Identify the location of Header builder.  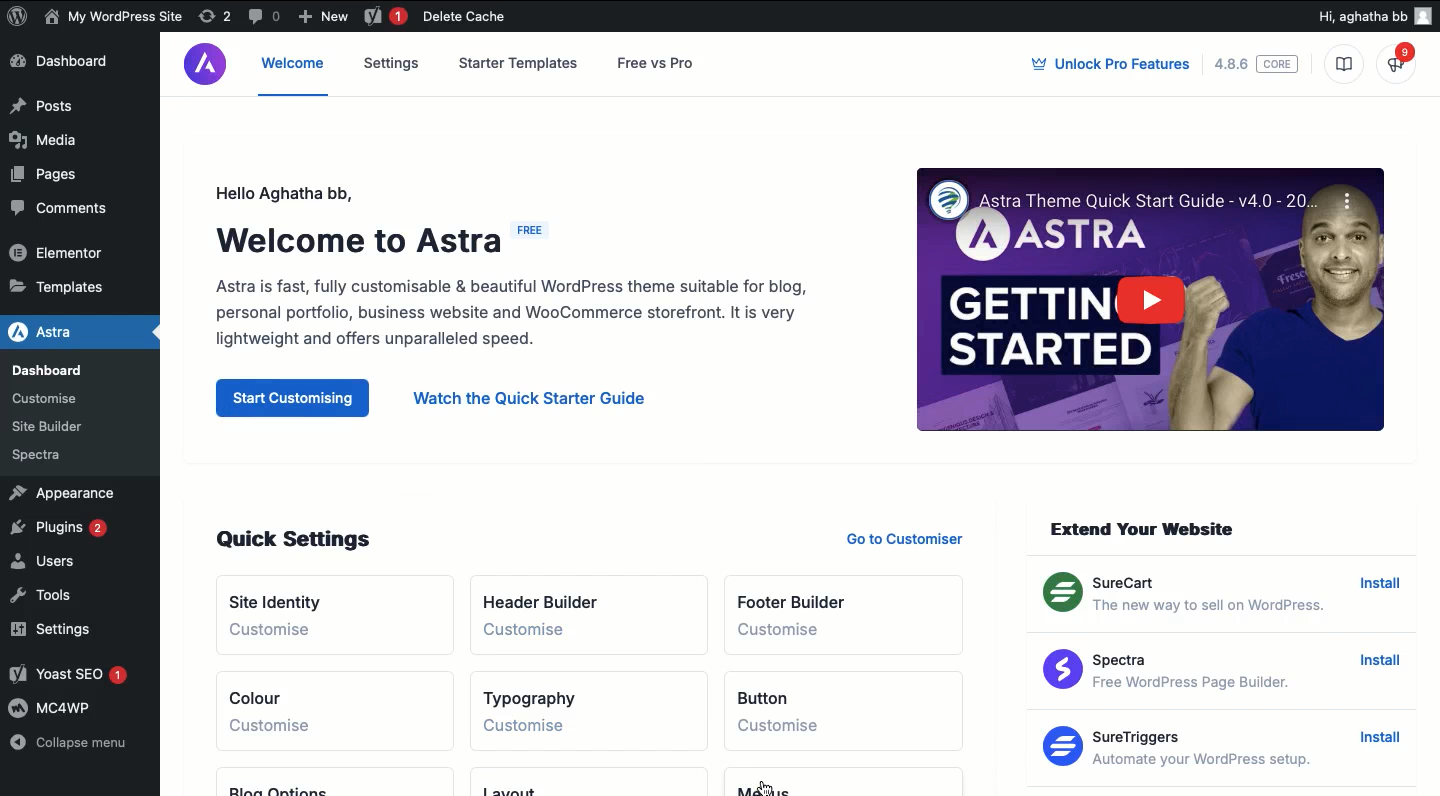
(548, 593).